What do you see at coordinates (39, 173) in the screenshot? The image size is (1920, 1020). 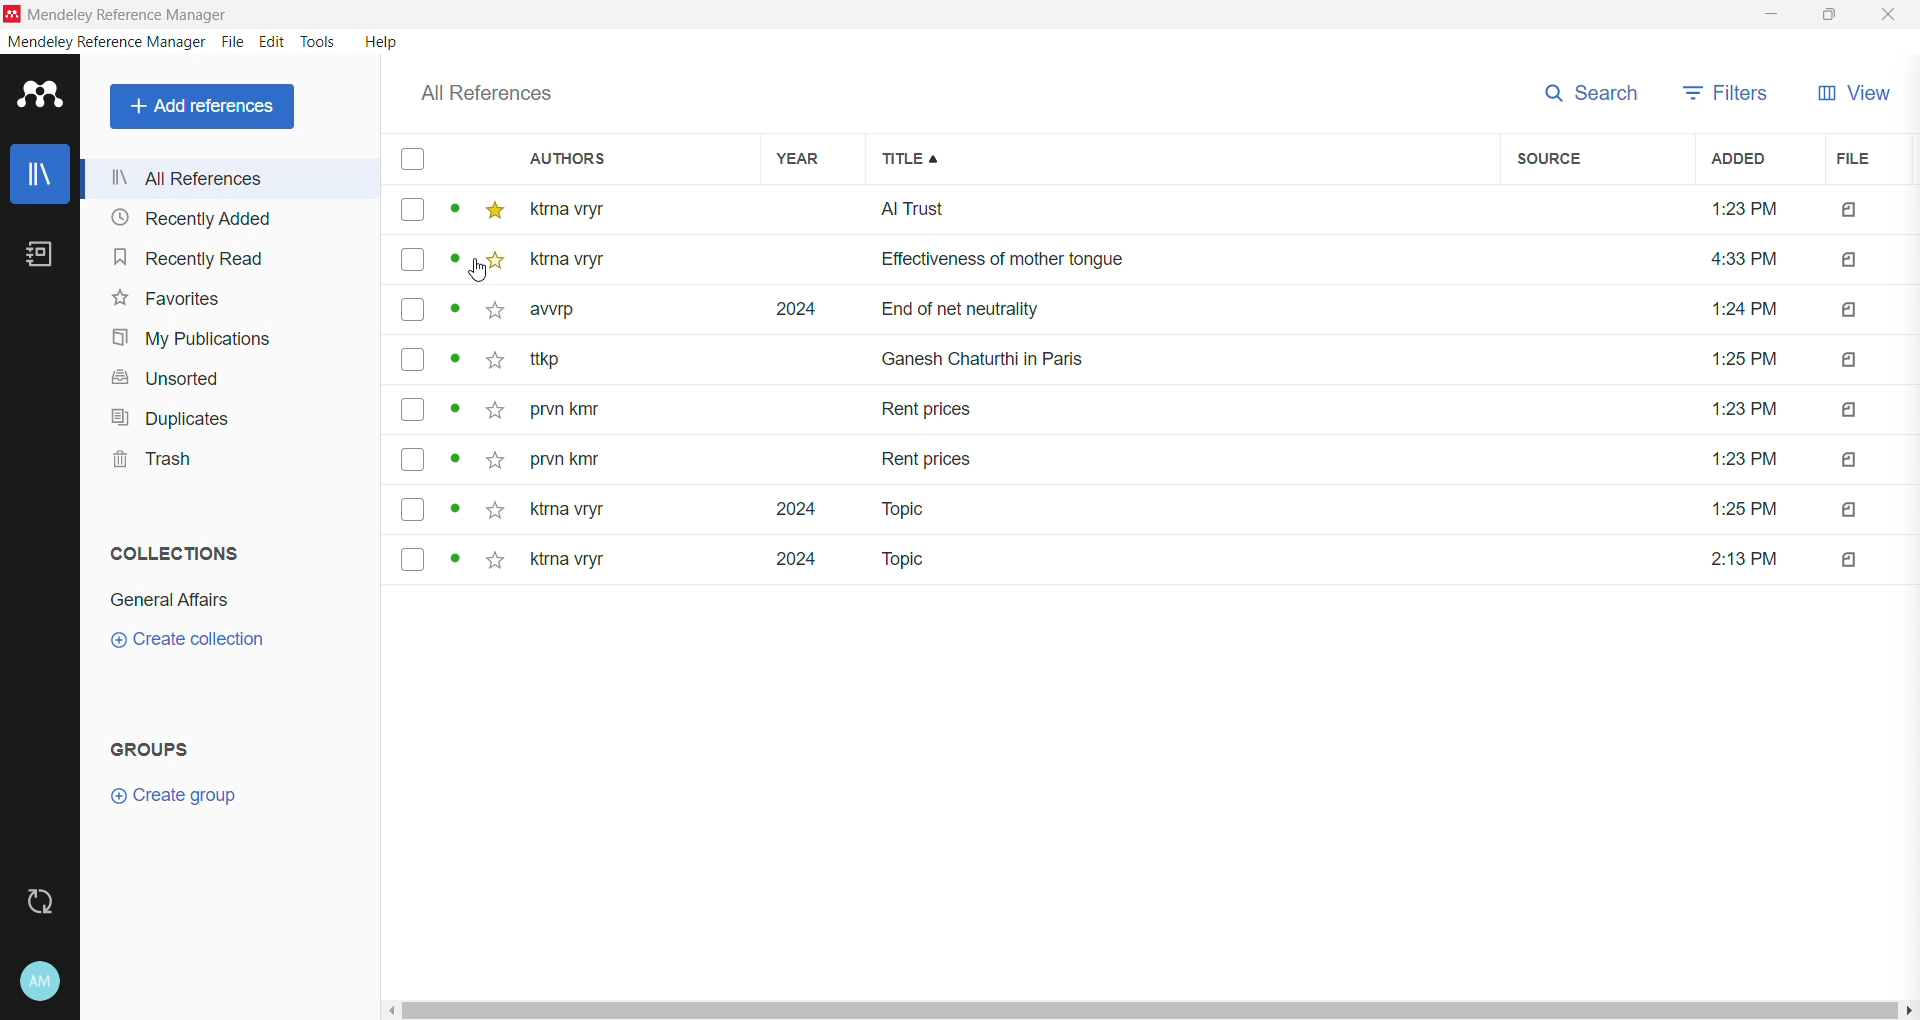 I see `Library` at bounding box center [39, 173].